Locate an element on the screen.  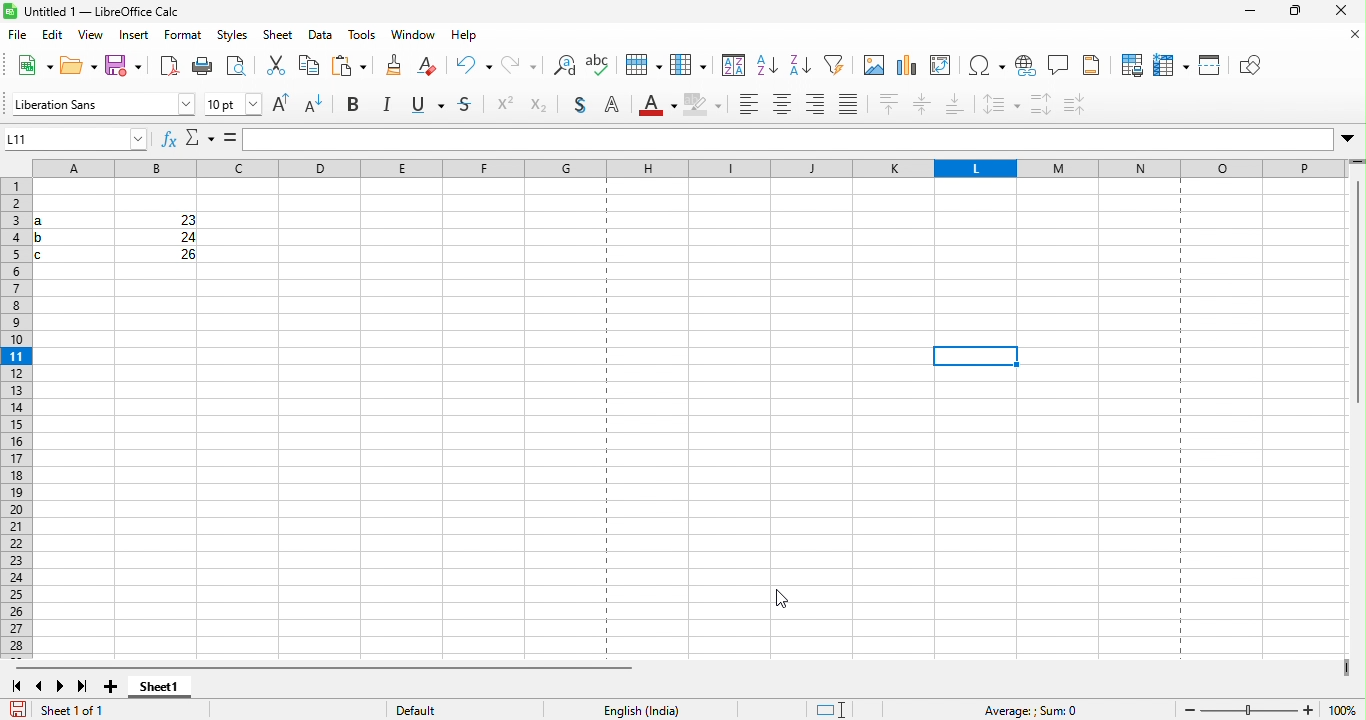
insert is located at coordinates (132, 39).